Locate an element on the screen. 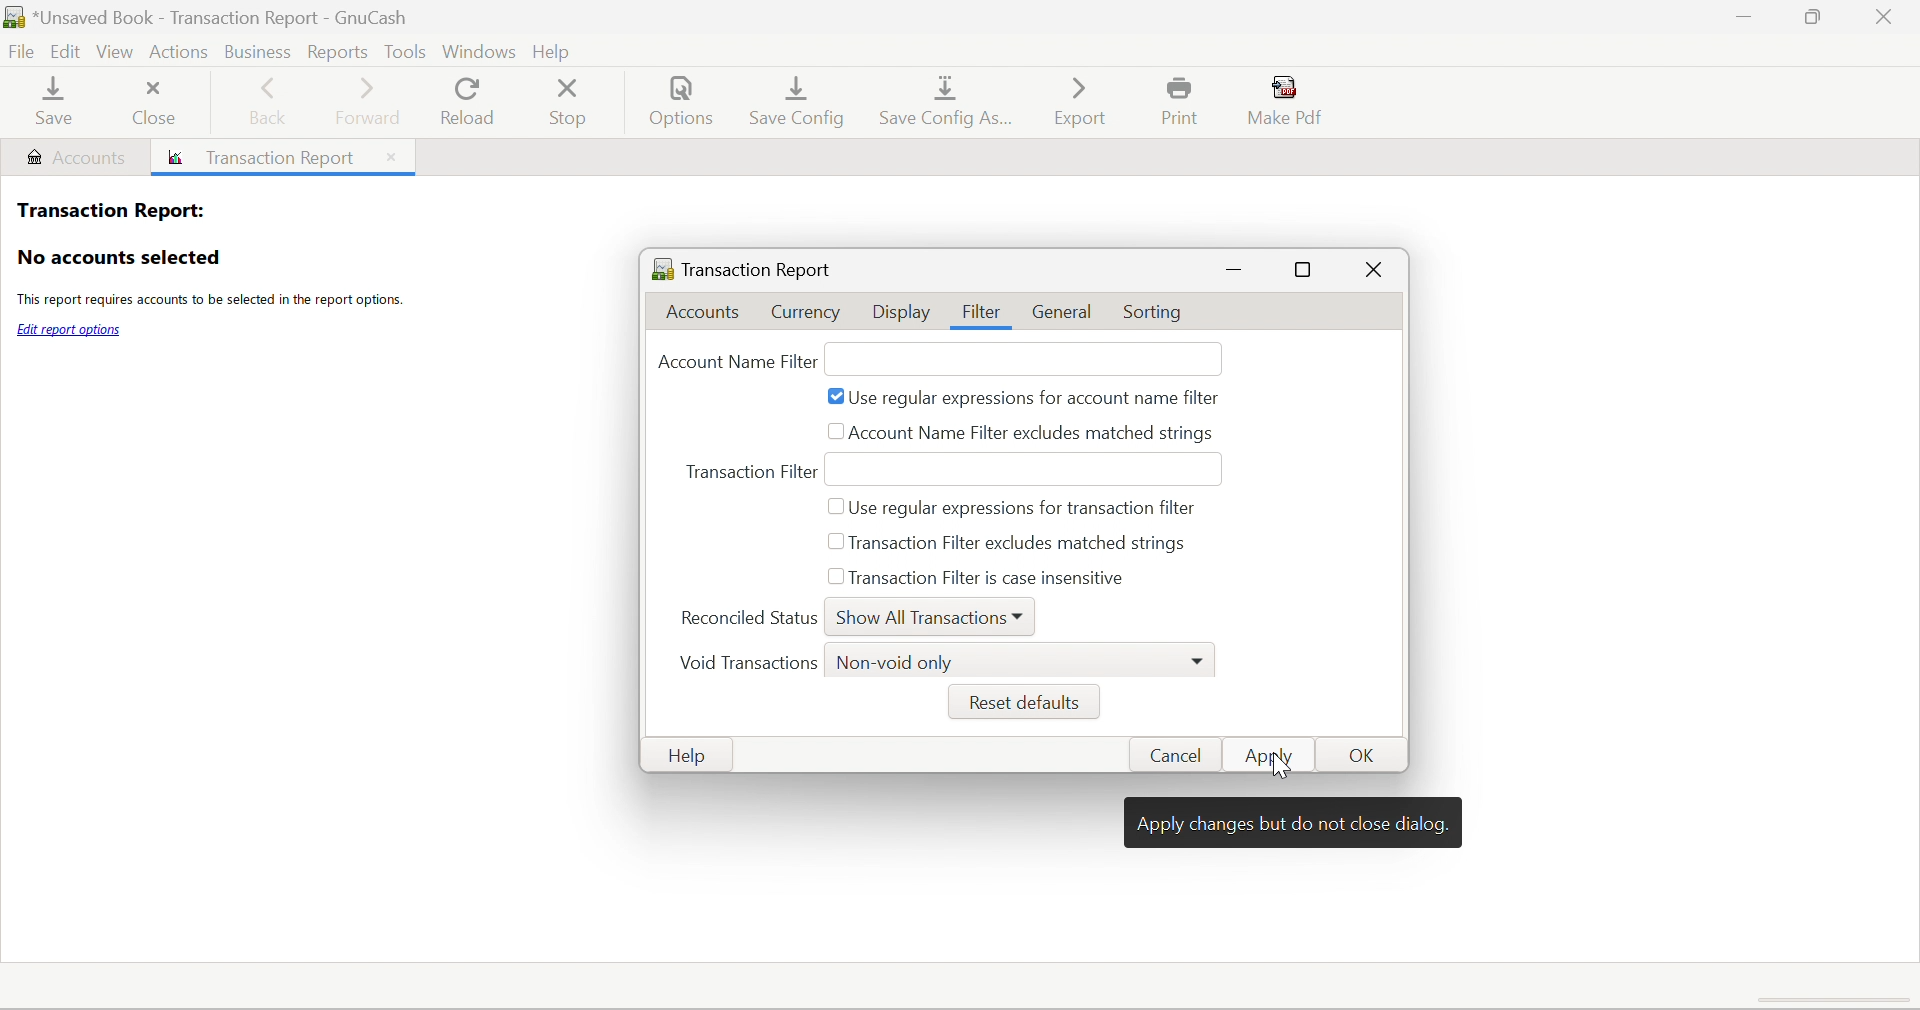  General is located at coordinates (1066, 312).